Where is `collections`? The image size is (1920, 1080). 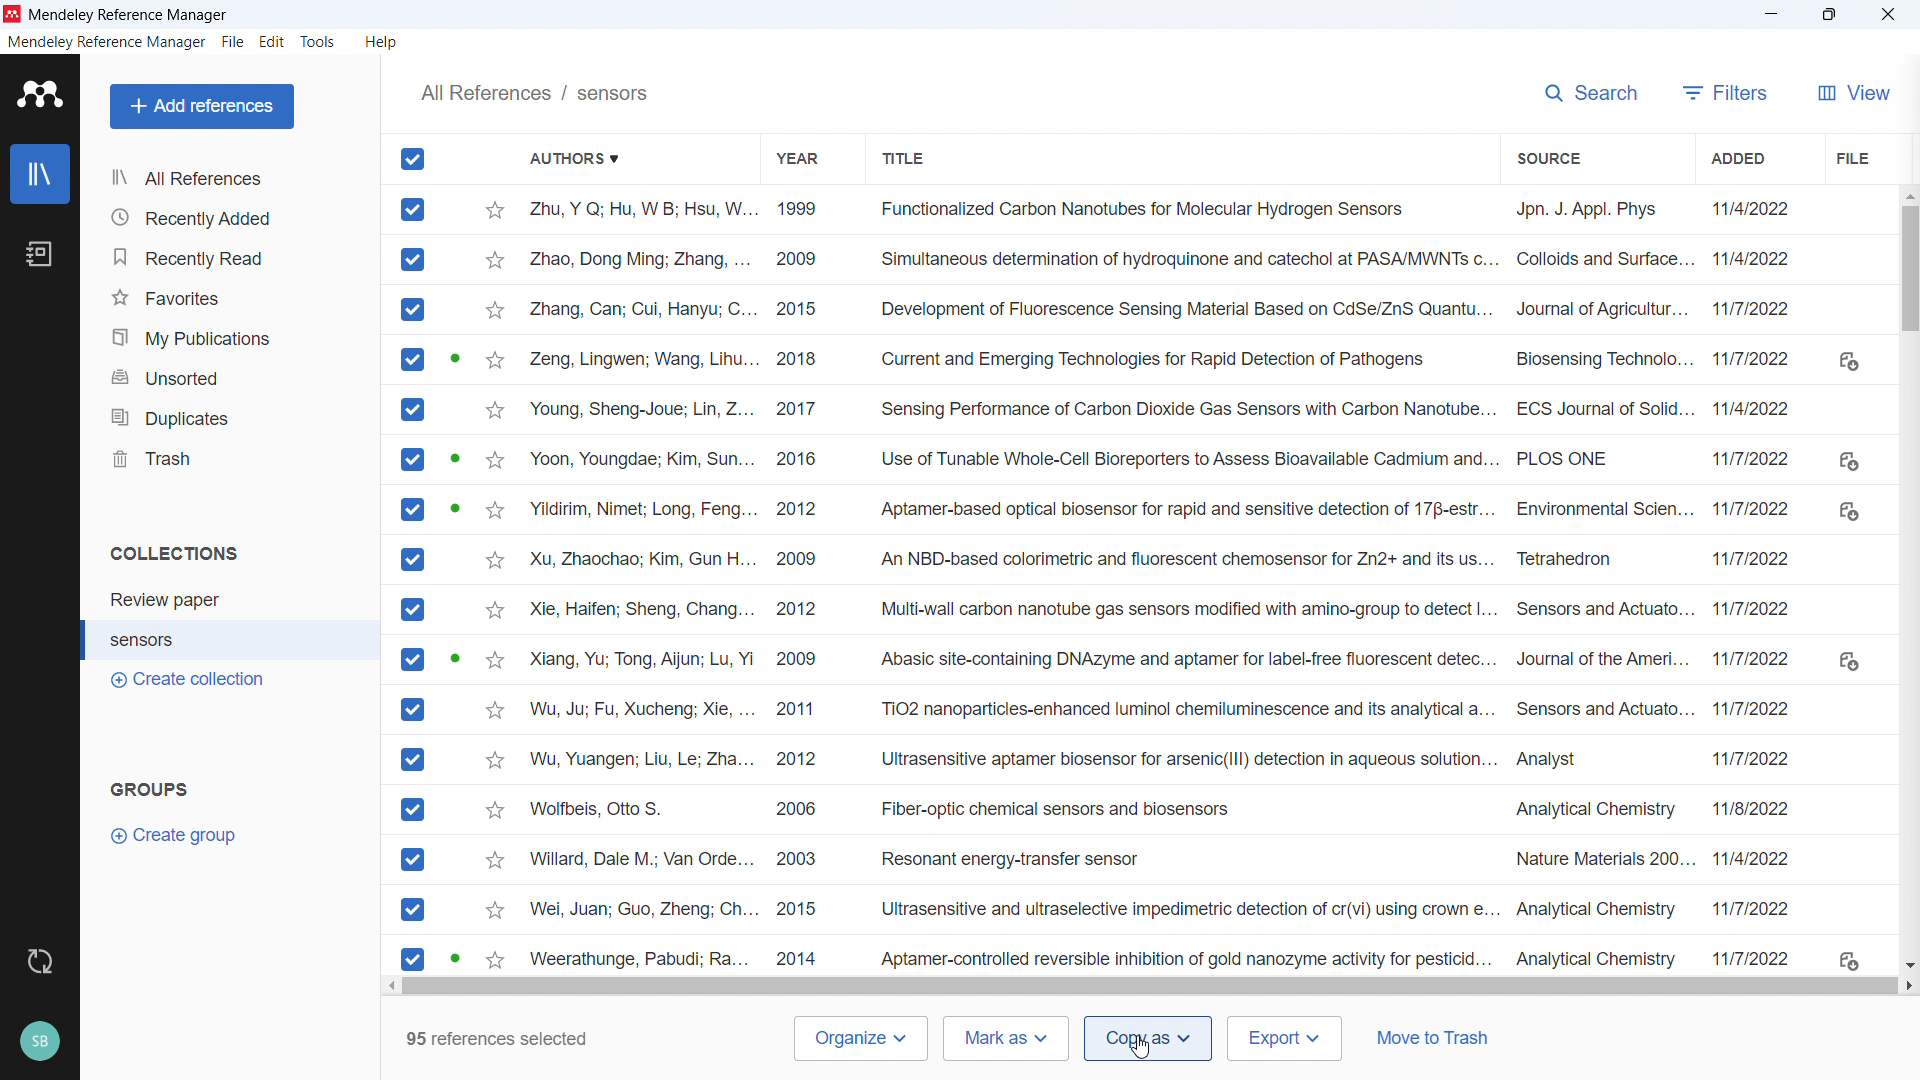 collections is located at coordinates (173, 553).